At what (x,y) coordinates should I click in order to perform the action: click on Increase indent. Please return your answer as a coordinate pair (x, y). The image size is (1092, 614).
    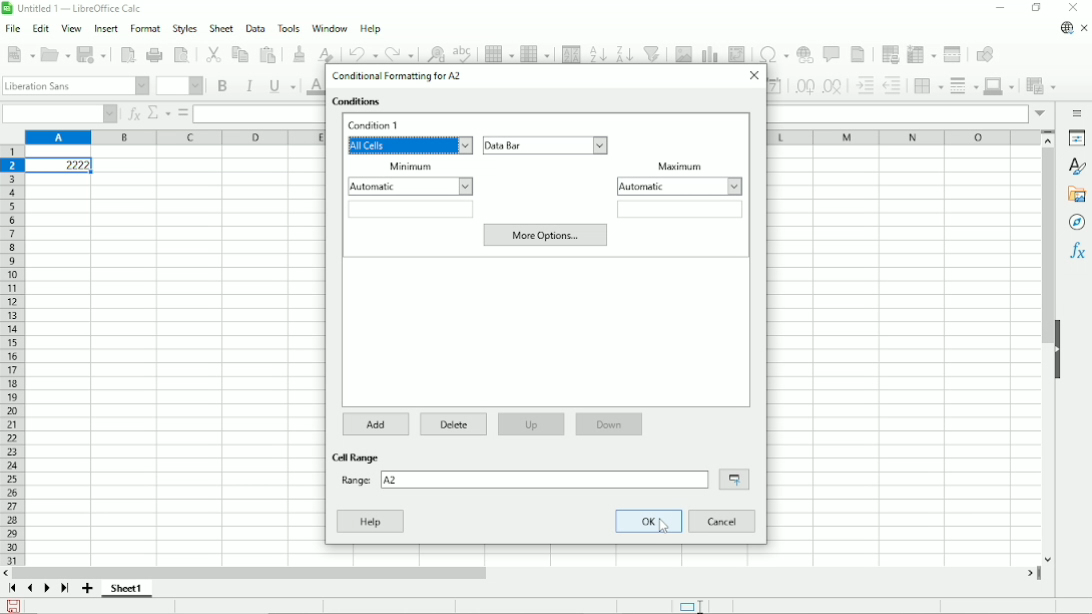
    Looking at the image, I should click on (864, 86).